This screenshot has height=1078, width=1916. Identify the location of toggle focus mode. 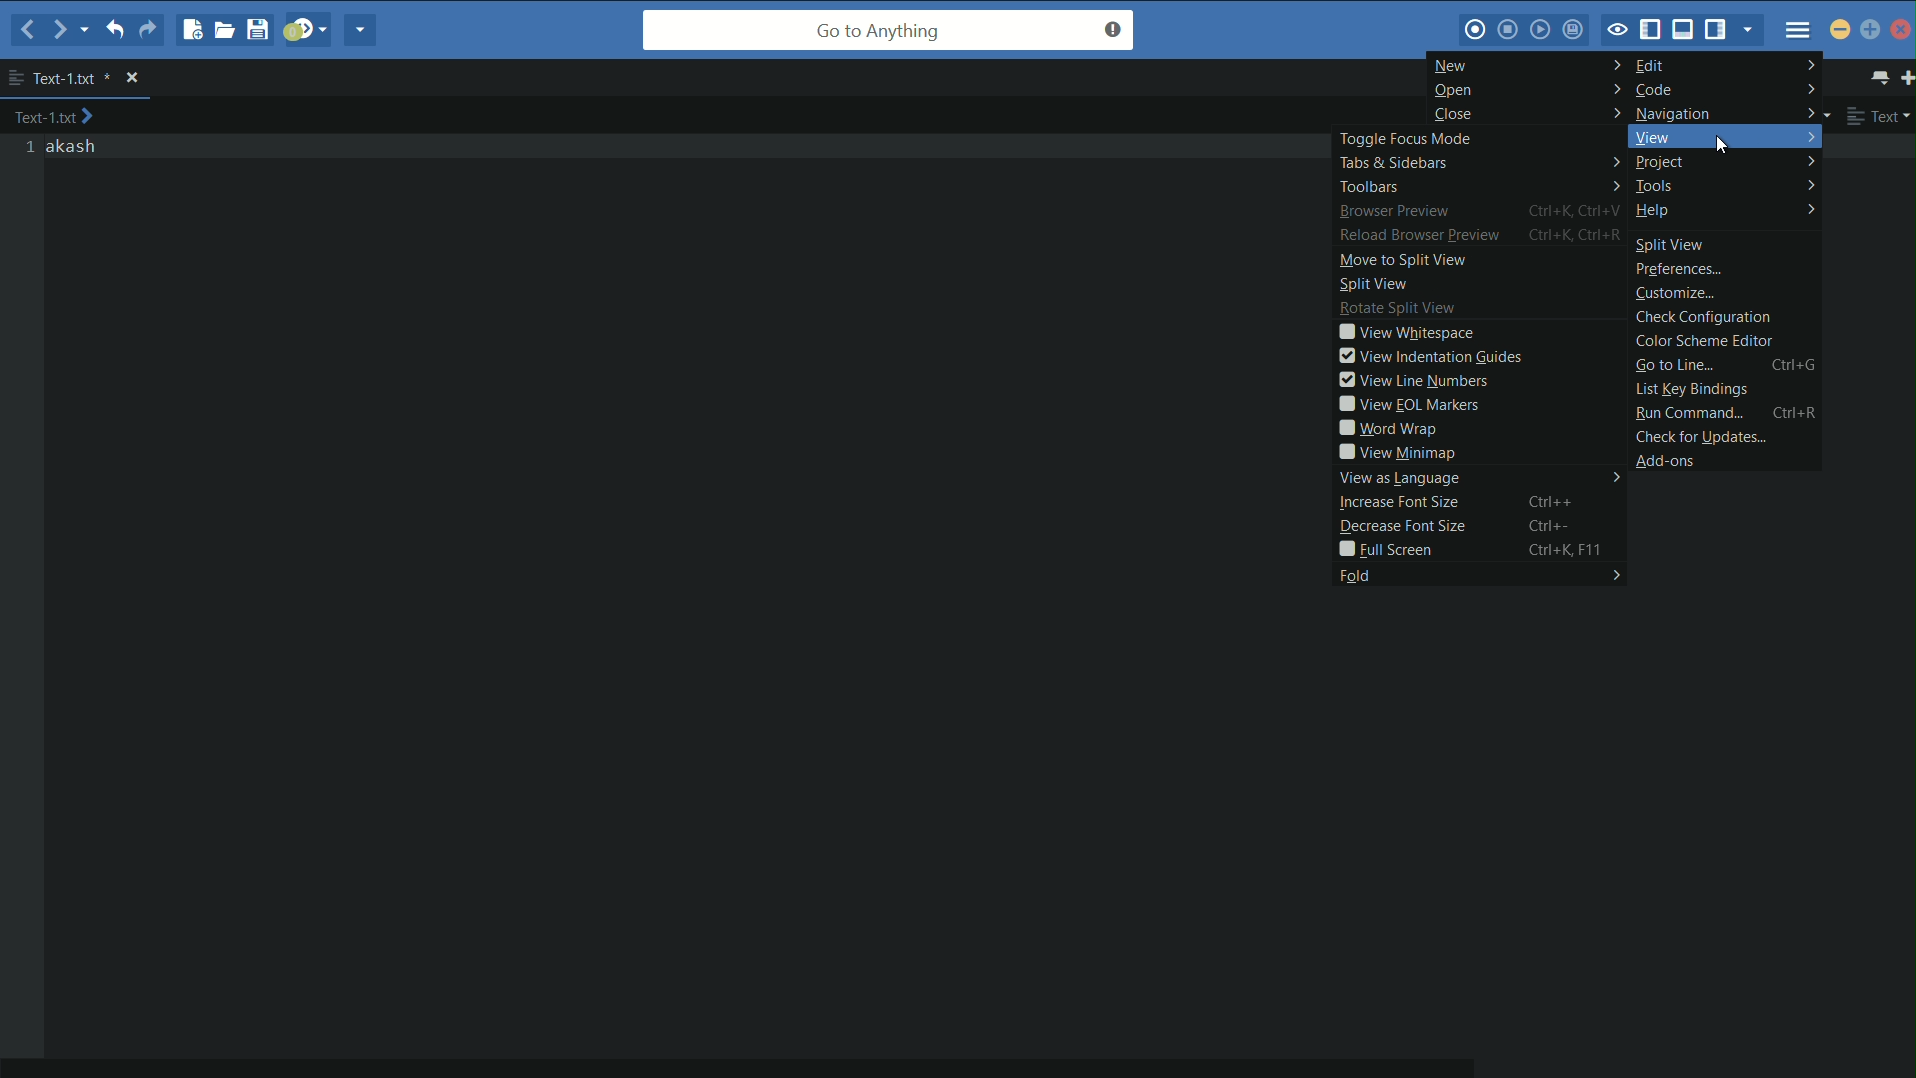
(1476, 137).